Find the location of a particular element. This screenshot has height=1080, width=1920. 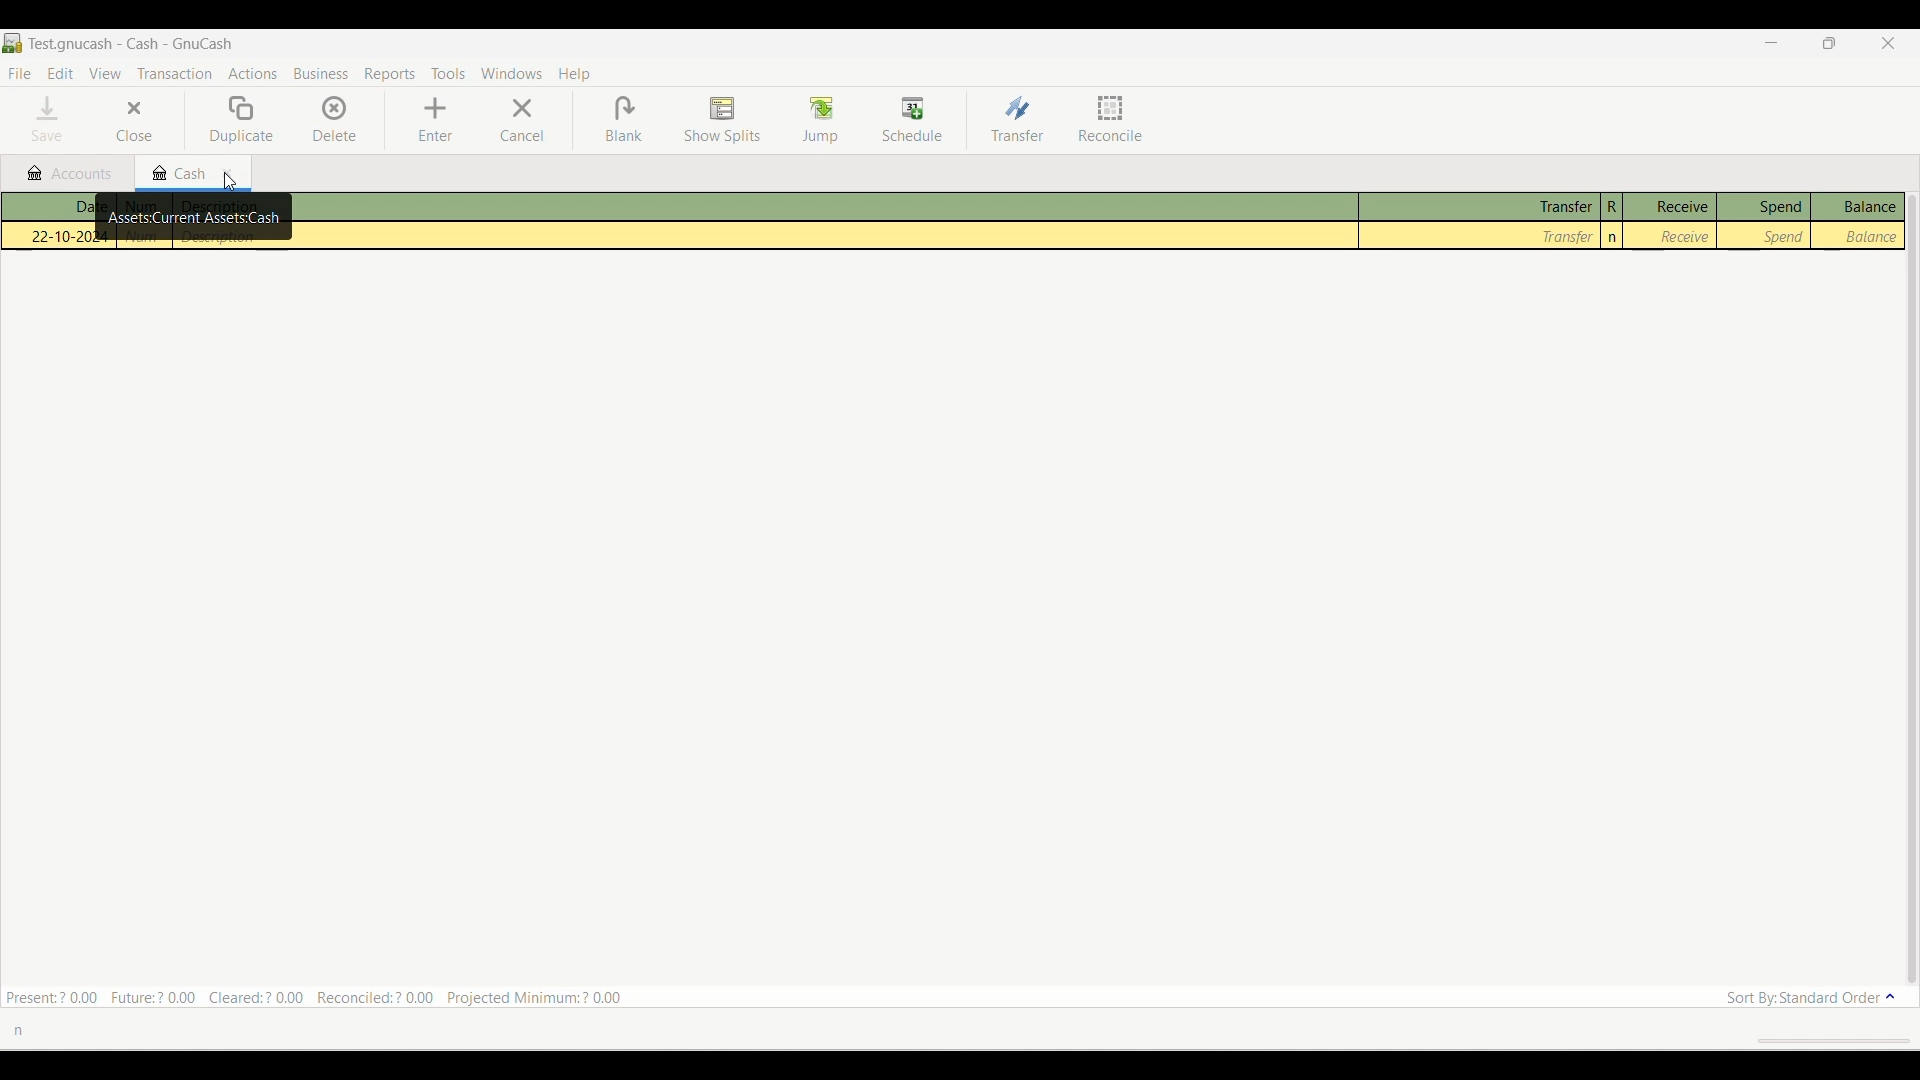

Name of current tab is located at coordinates (133, 43).